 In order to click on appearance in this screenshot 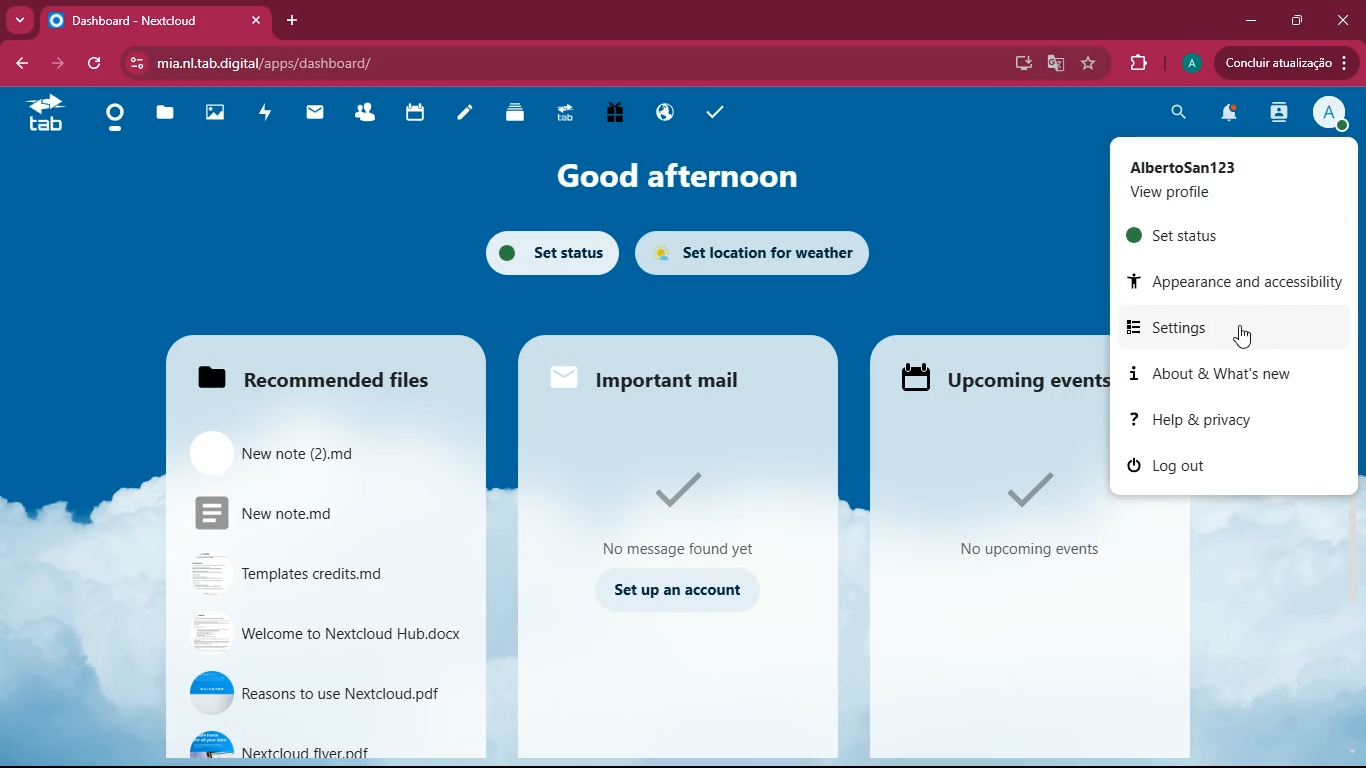, I will do `click(1238, 280)`.